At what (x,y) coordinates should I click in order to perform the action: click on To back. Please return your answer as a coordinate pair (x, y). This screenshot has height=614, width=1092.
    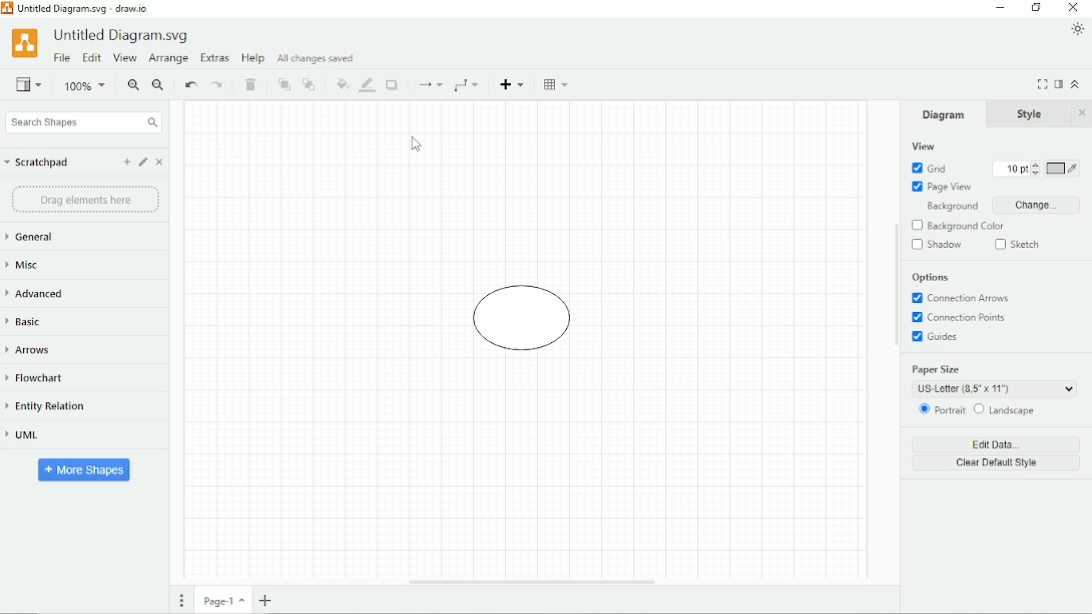
    Looking at the image, I should click on (309, 84).